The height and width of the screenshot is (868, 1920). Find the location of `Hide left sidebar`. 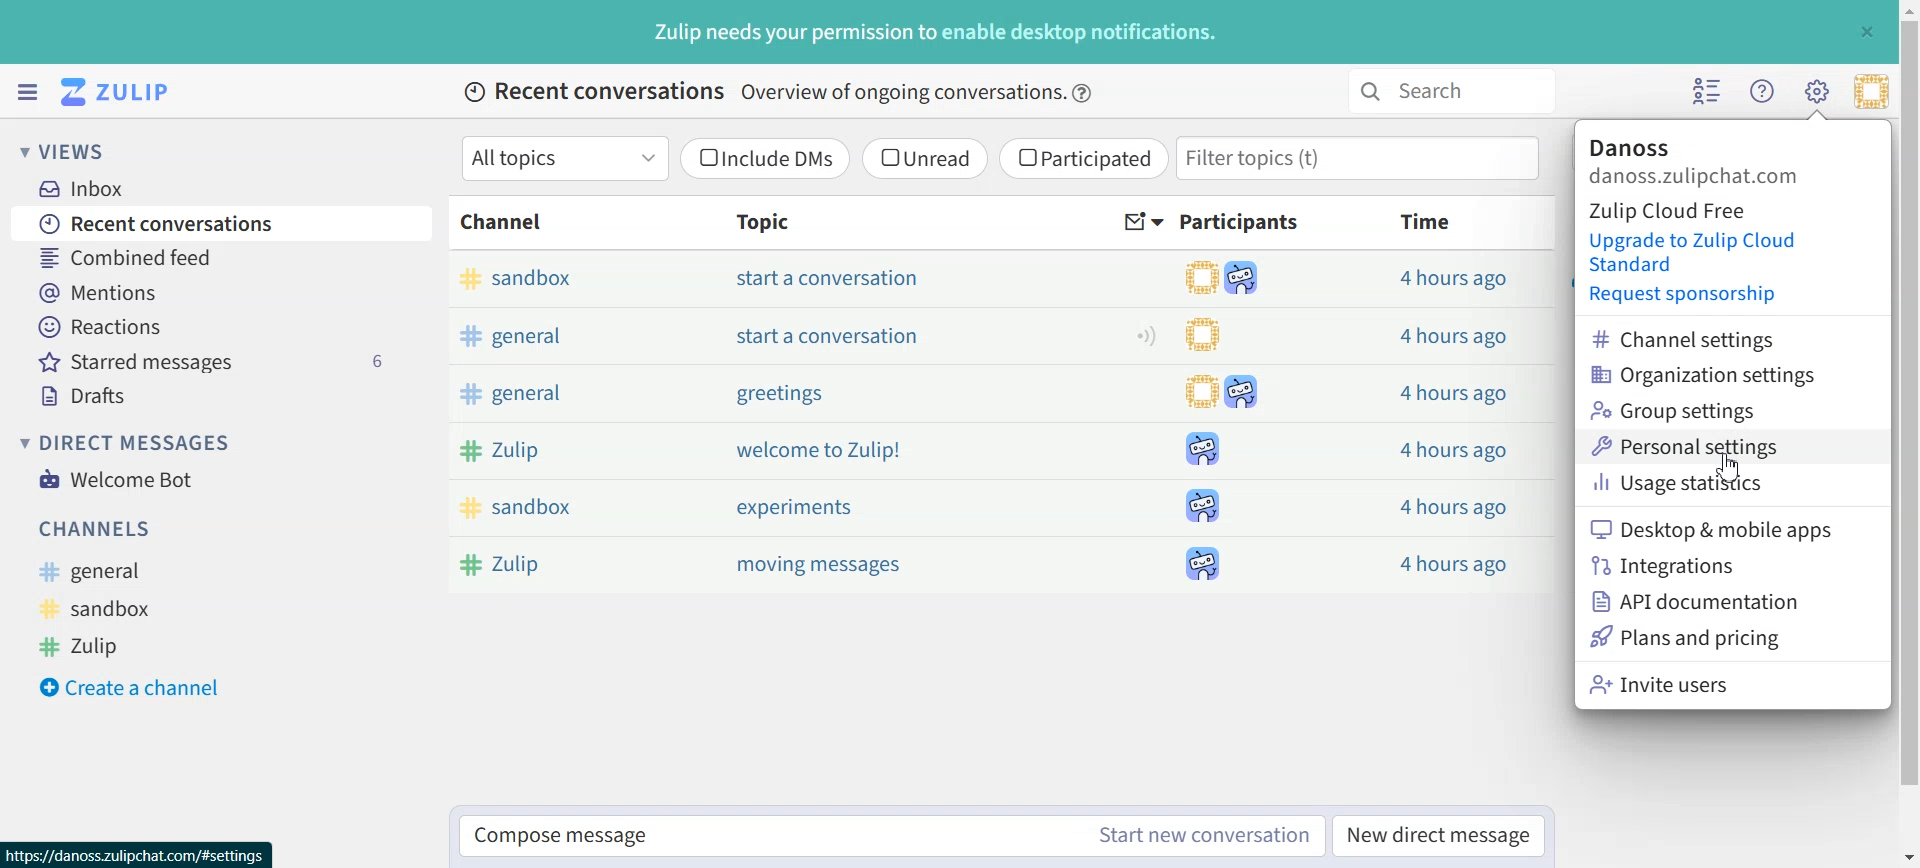

Hide left sidebar is located at coordinates (27, 92).